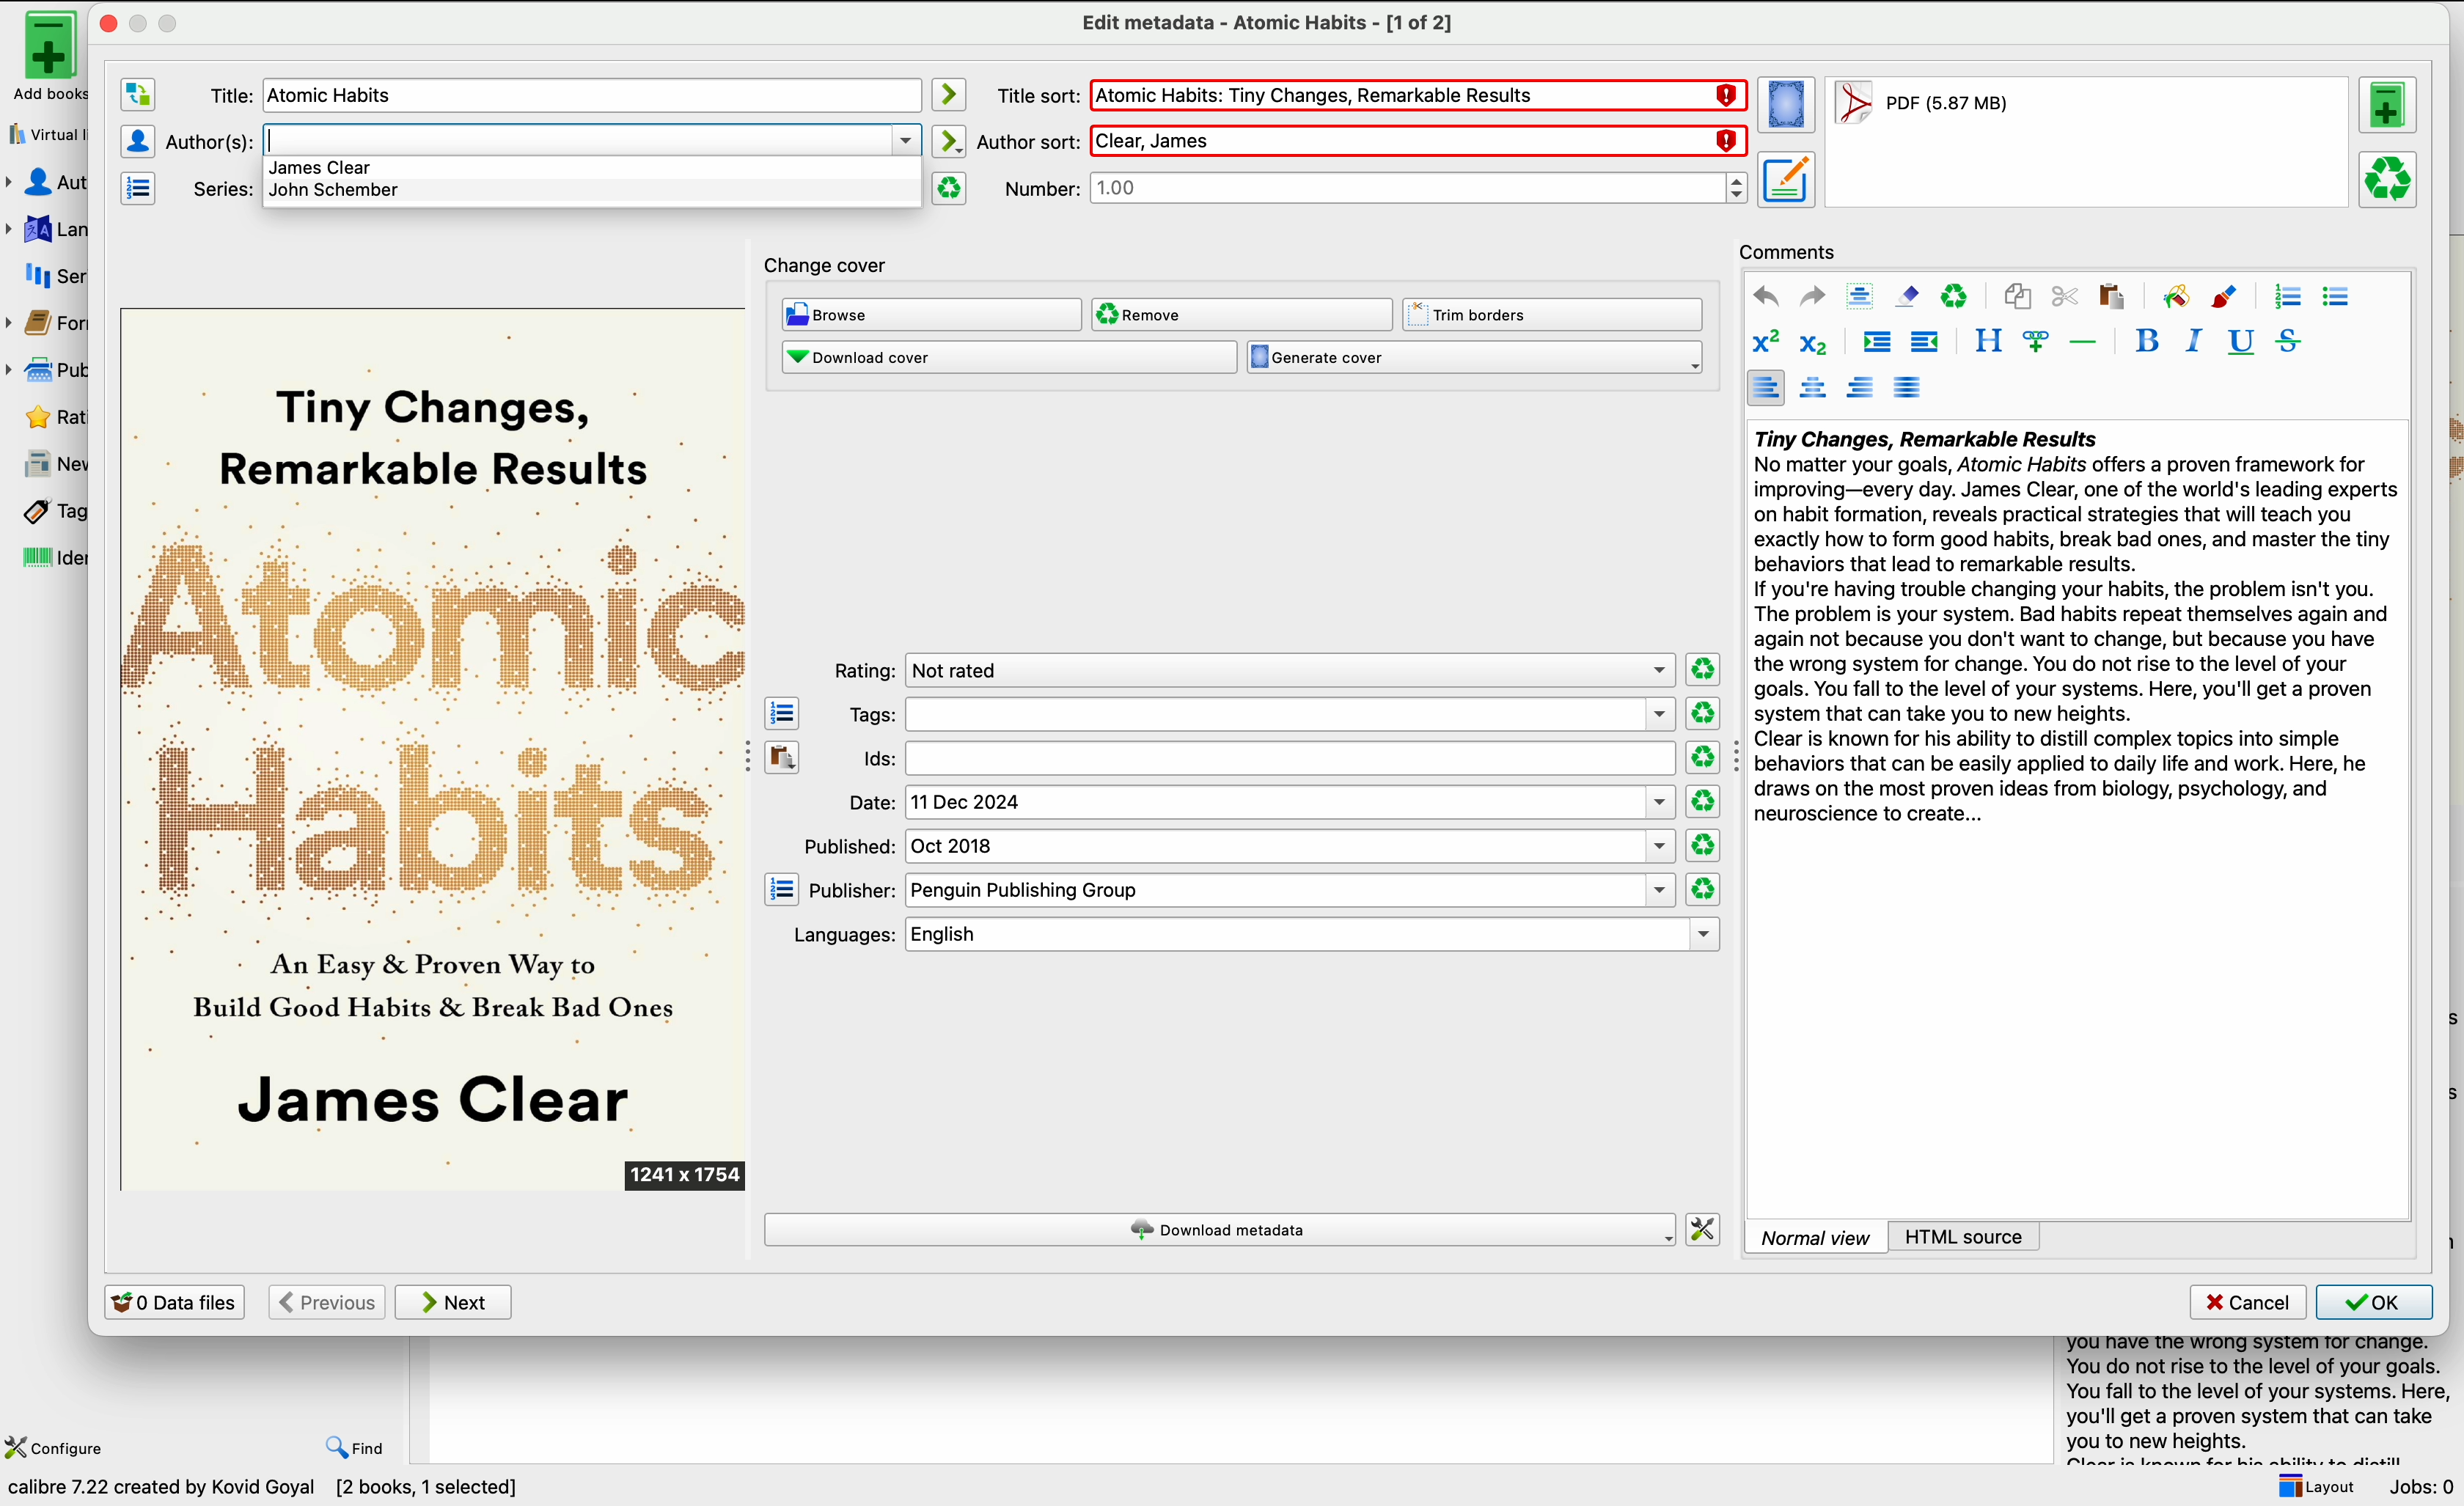  Describe the element at coordinates (2242, 343) in the screenshot. I see `underline` at that location.